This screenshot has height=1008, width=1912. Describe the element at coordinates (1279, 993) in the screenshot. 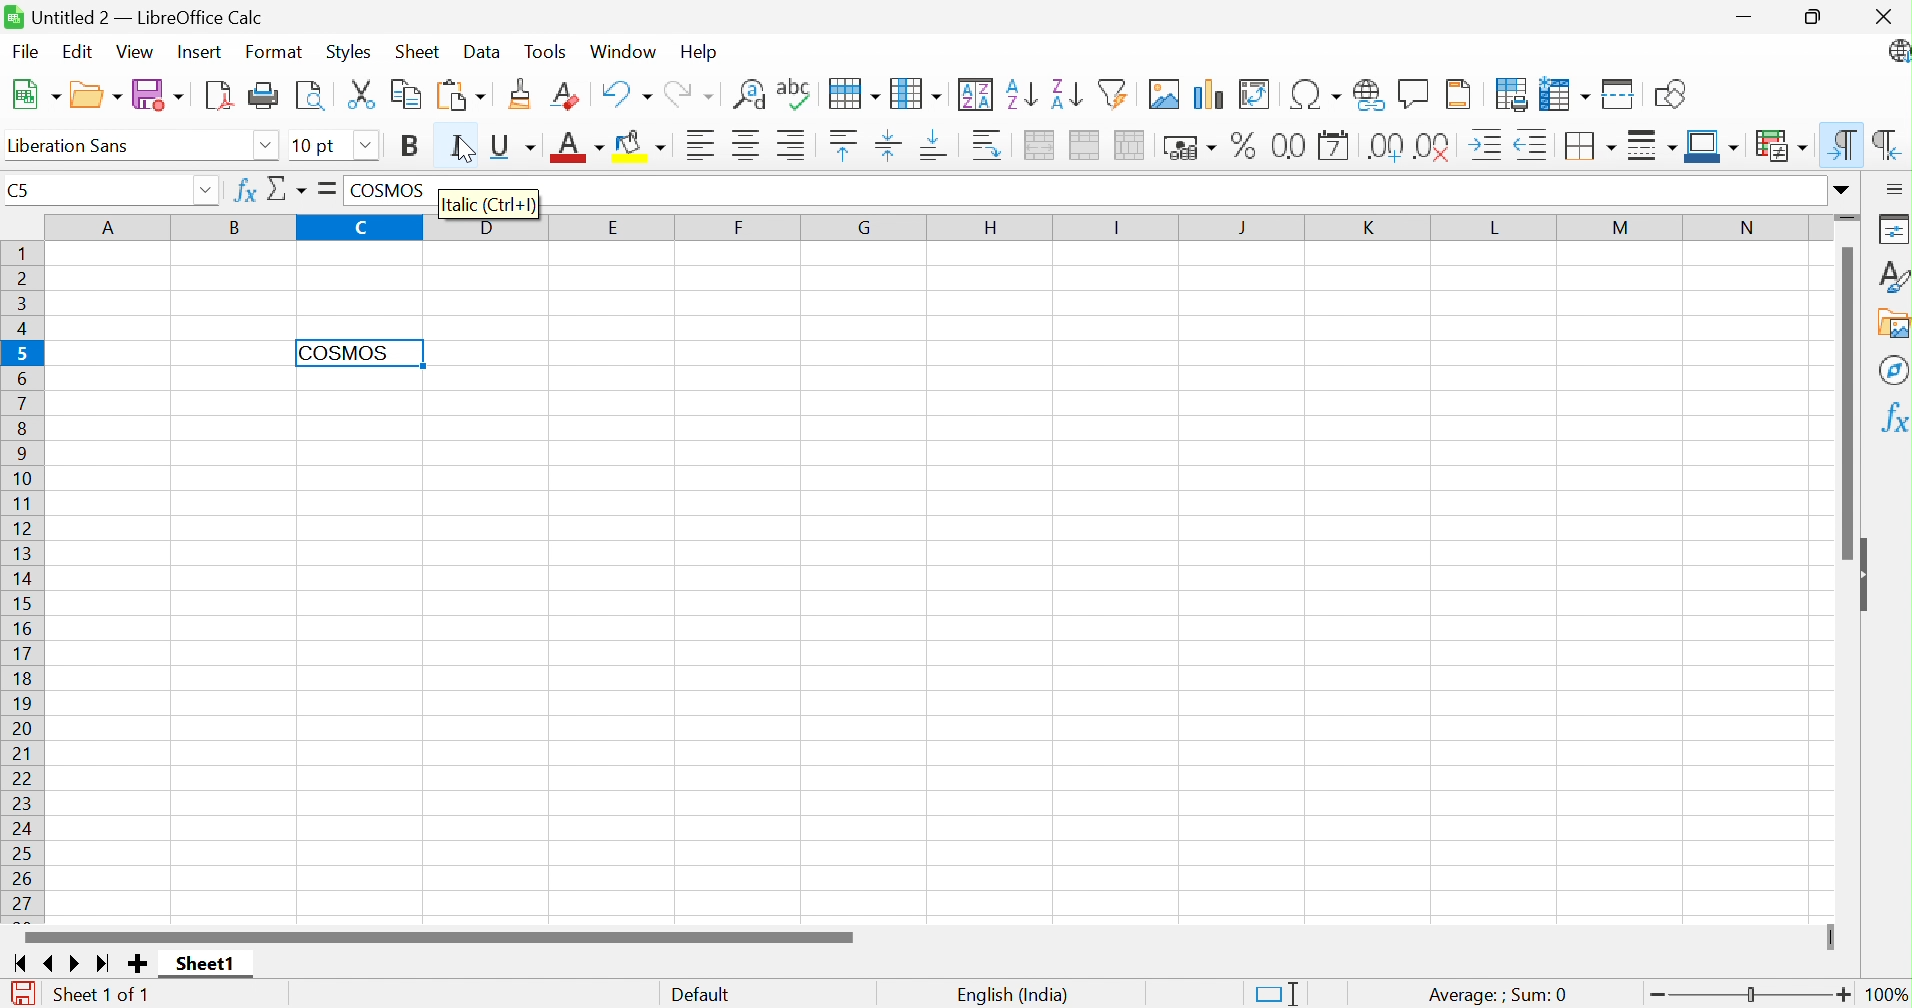

I see `Standard selection. Click to change selection mode.` at that location.